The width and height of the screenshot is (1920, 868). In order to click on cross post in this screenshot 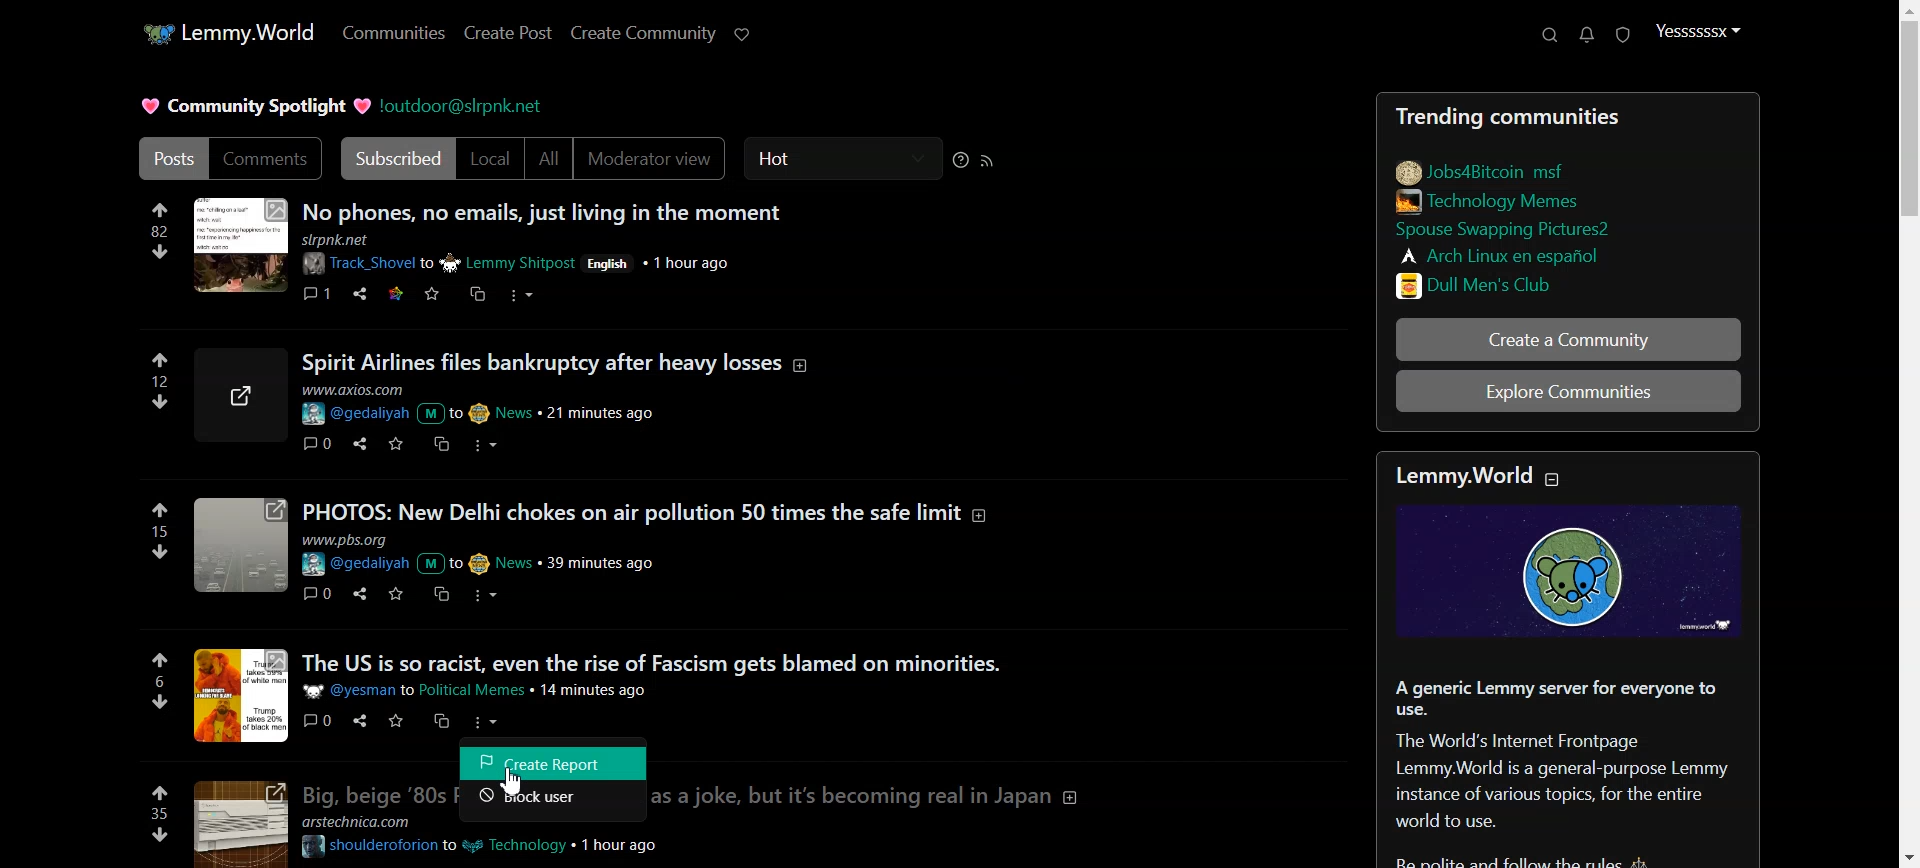, I will do `click(476, 293)`.